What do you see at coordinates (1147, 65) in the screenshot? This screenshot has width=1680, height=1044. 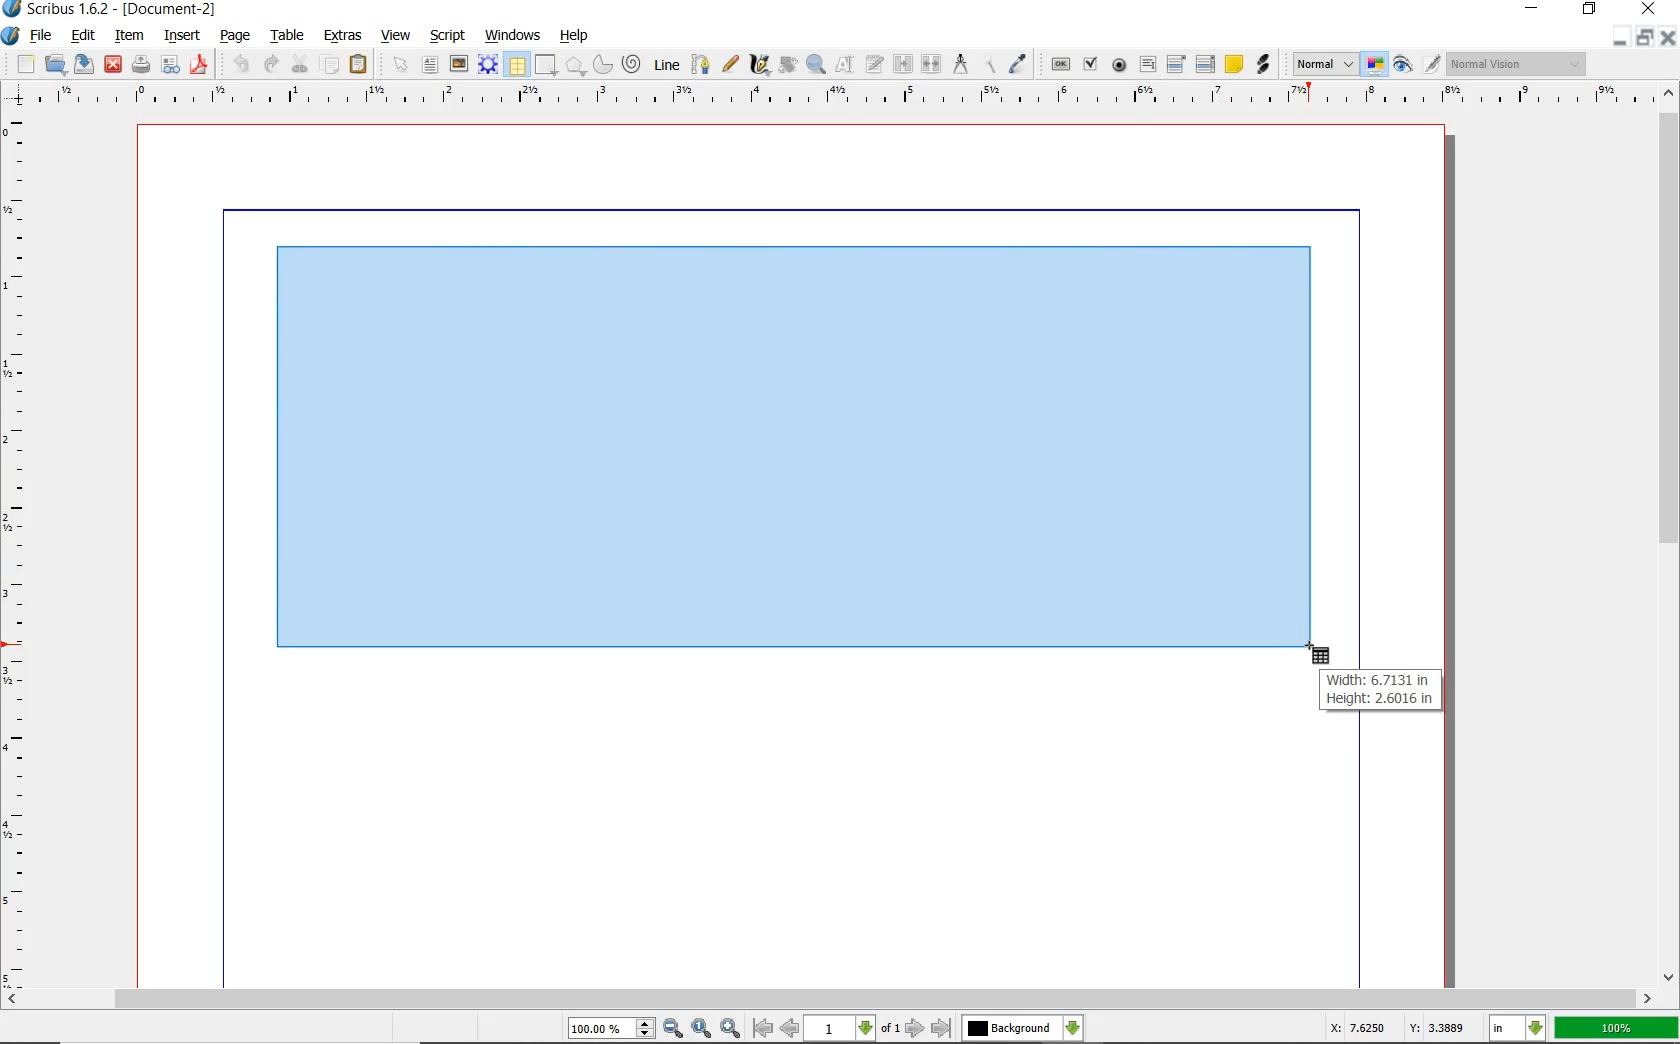 I see `pdf text field` at bounding box center [1147, 65].